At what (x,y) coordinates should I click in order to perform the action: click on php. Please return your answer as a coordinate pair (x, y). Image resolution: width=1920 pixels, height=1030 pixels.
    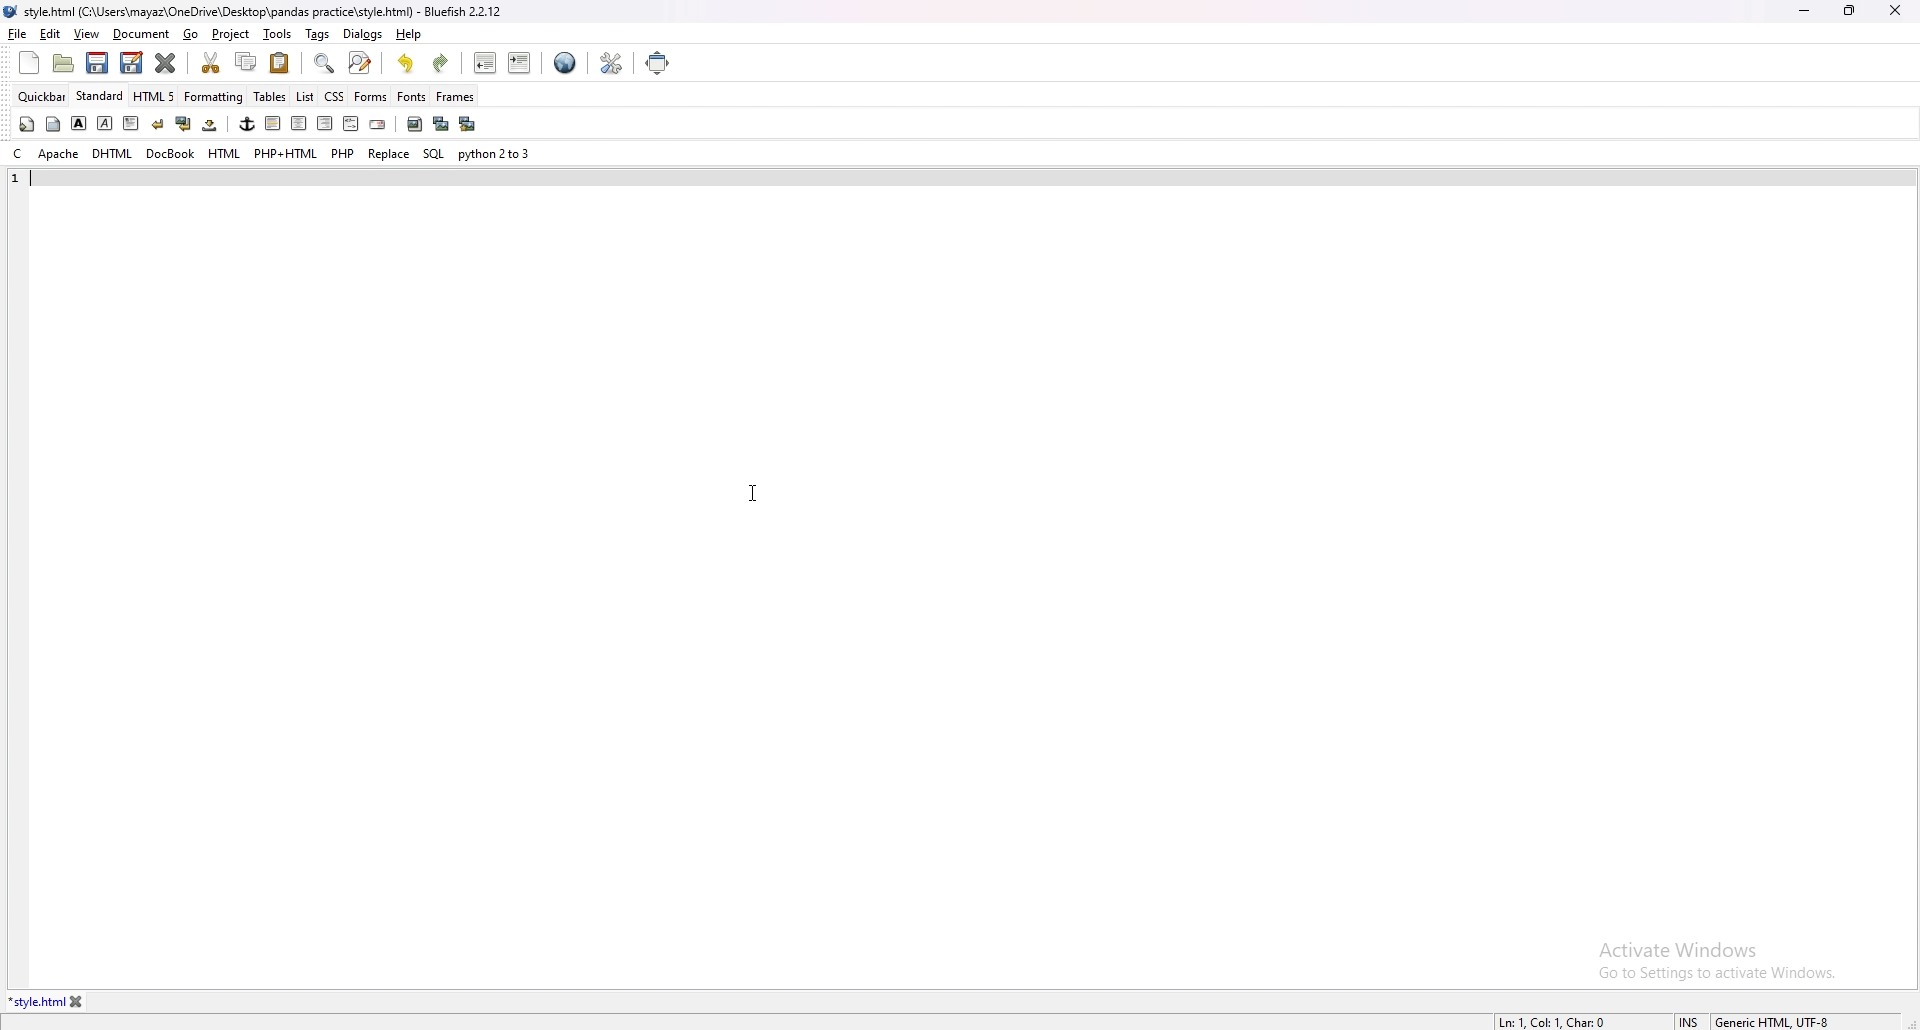
    Looking at the image, I should click on (343, 153).